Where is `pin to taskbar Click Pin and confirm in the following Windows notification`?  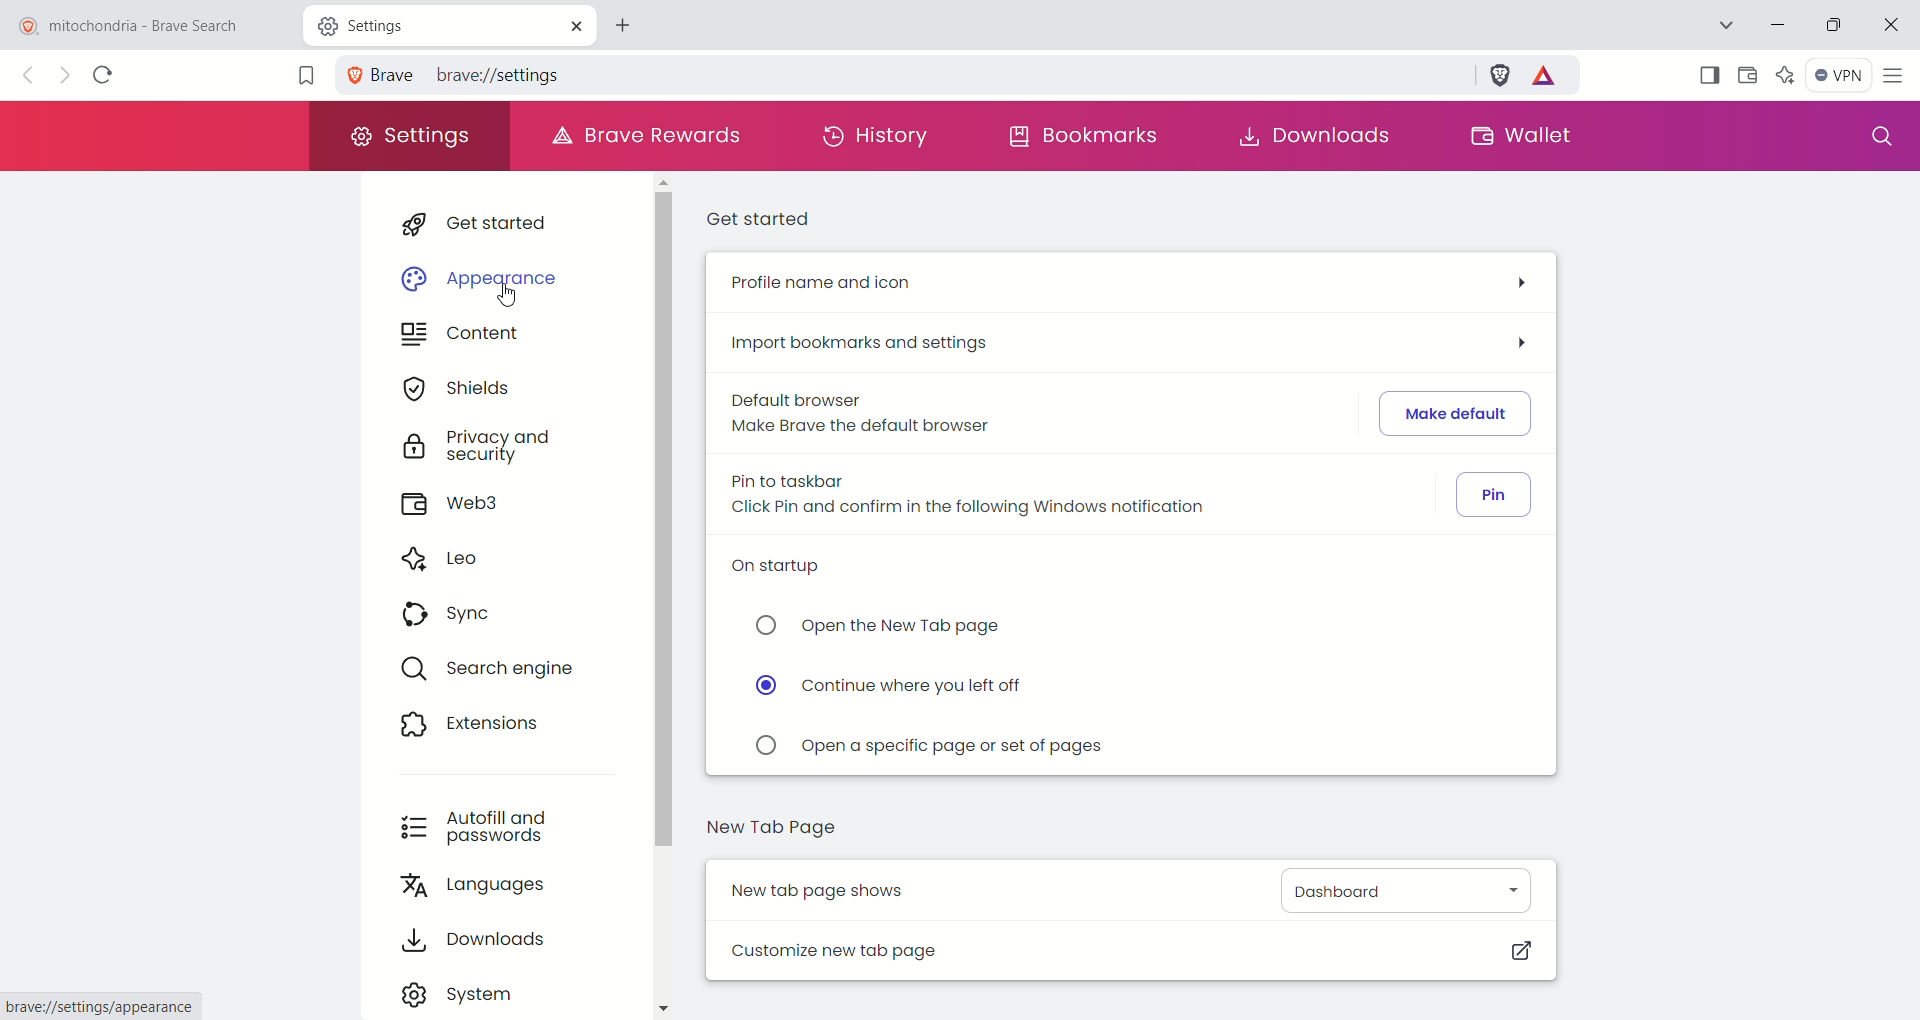 pin to taskbar Click Pin and confirm in the following Windows notification is located at coordinates (992, 498).